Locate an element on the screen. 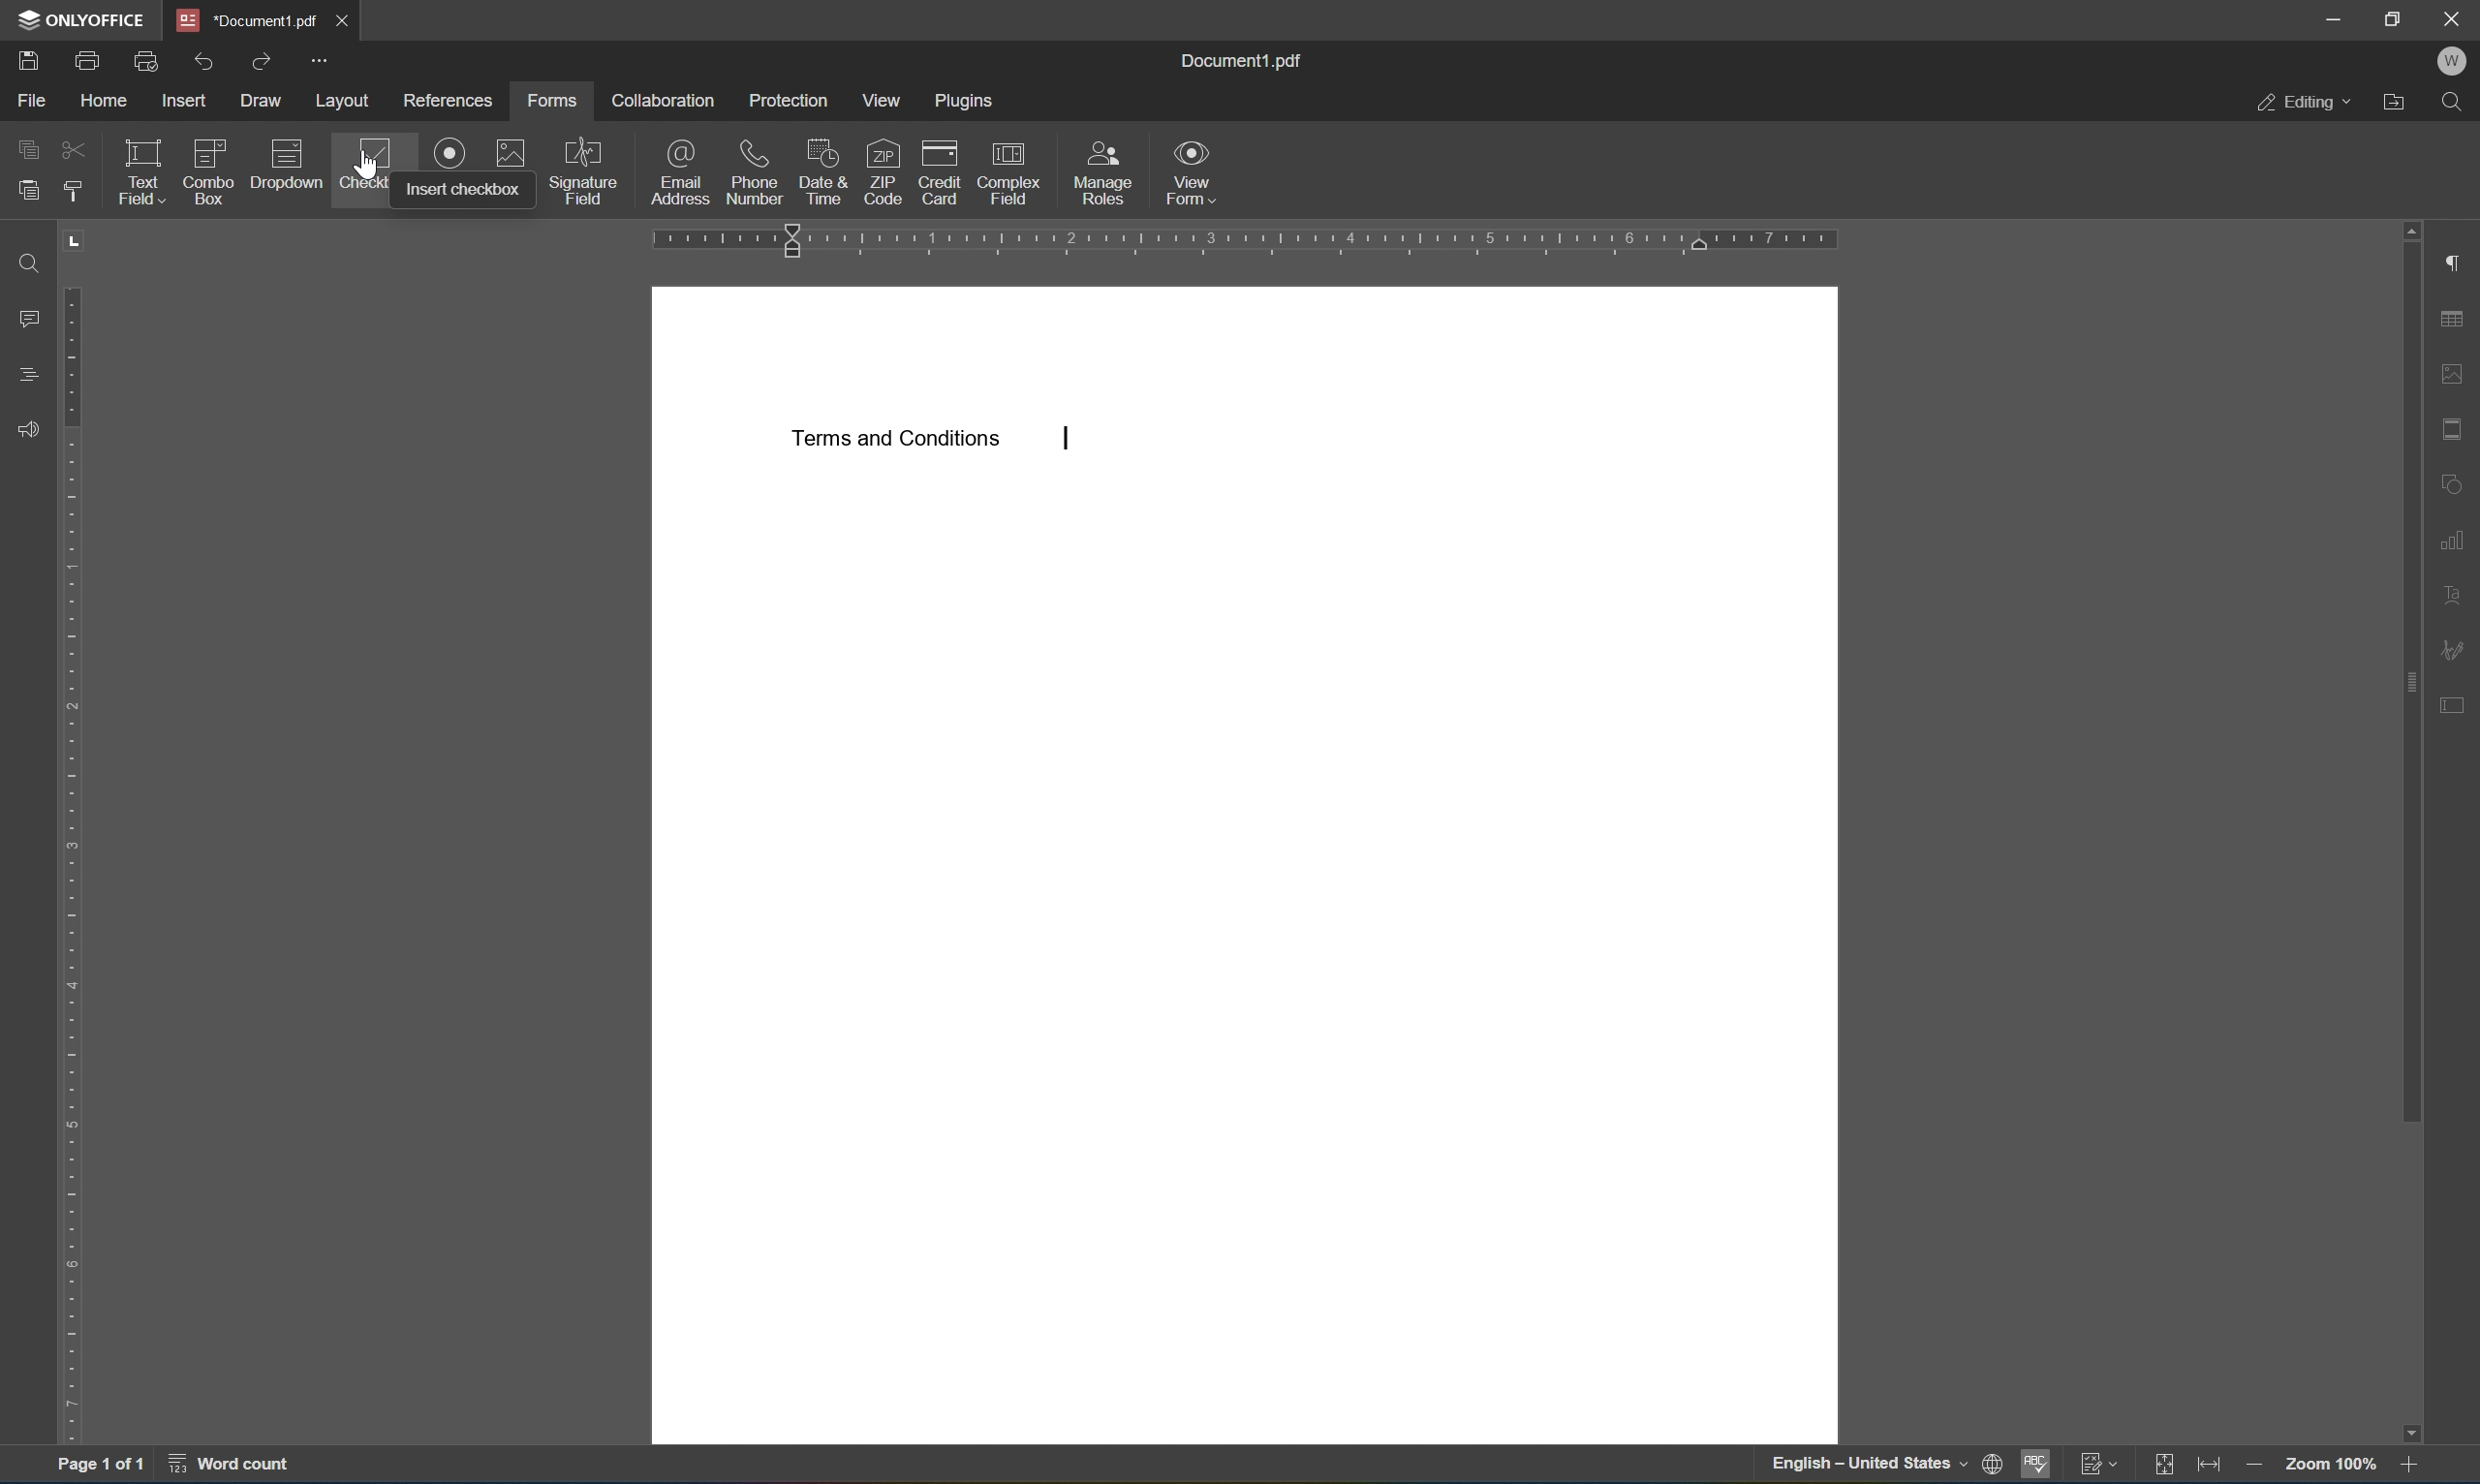 Image resolution: width=2480 pixels, height=1484 pixels. ruler is located at coordinates (1254, 236).